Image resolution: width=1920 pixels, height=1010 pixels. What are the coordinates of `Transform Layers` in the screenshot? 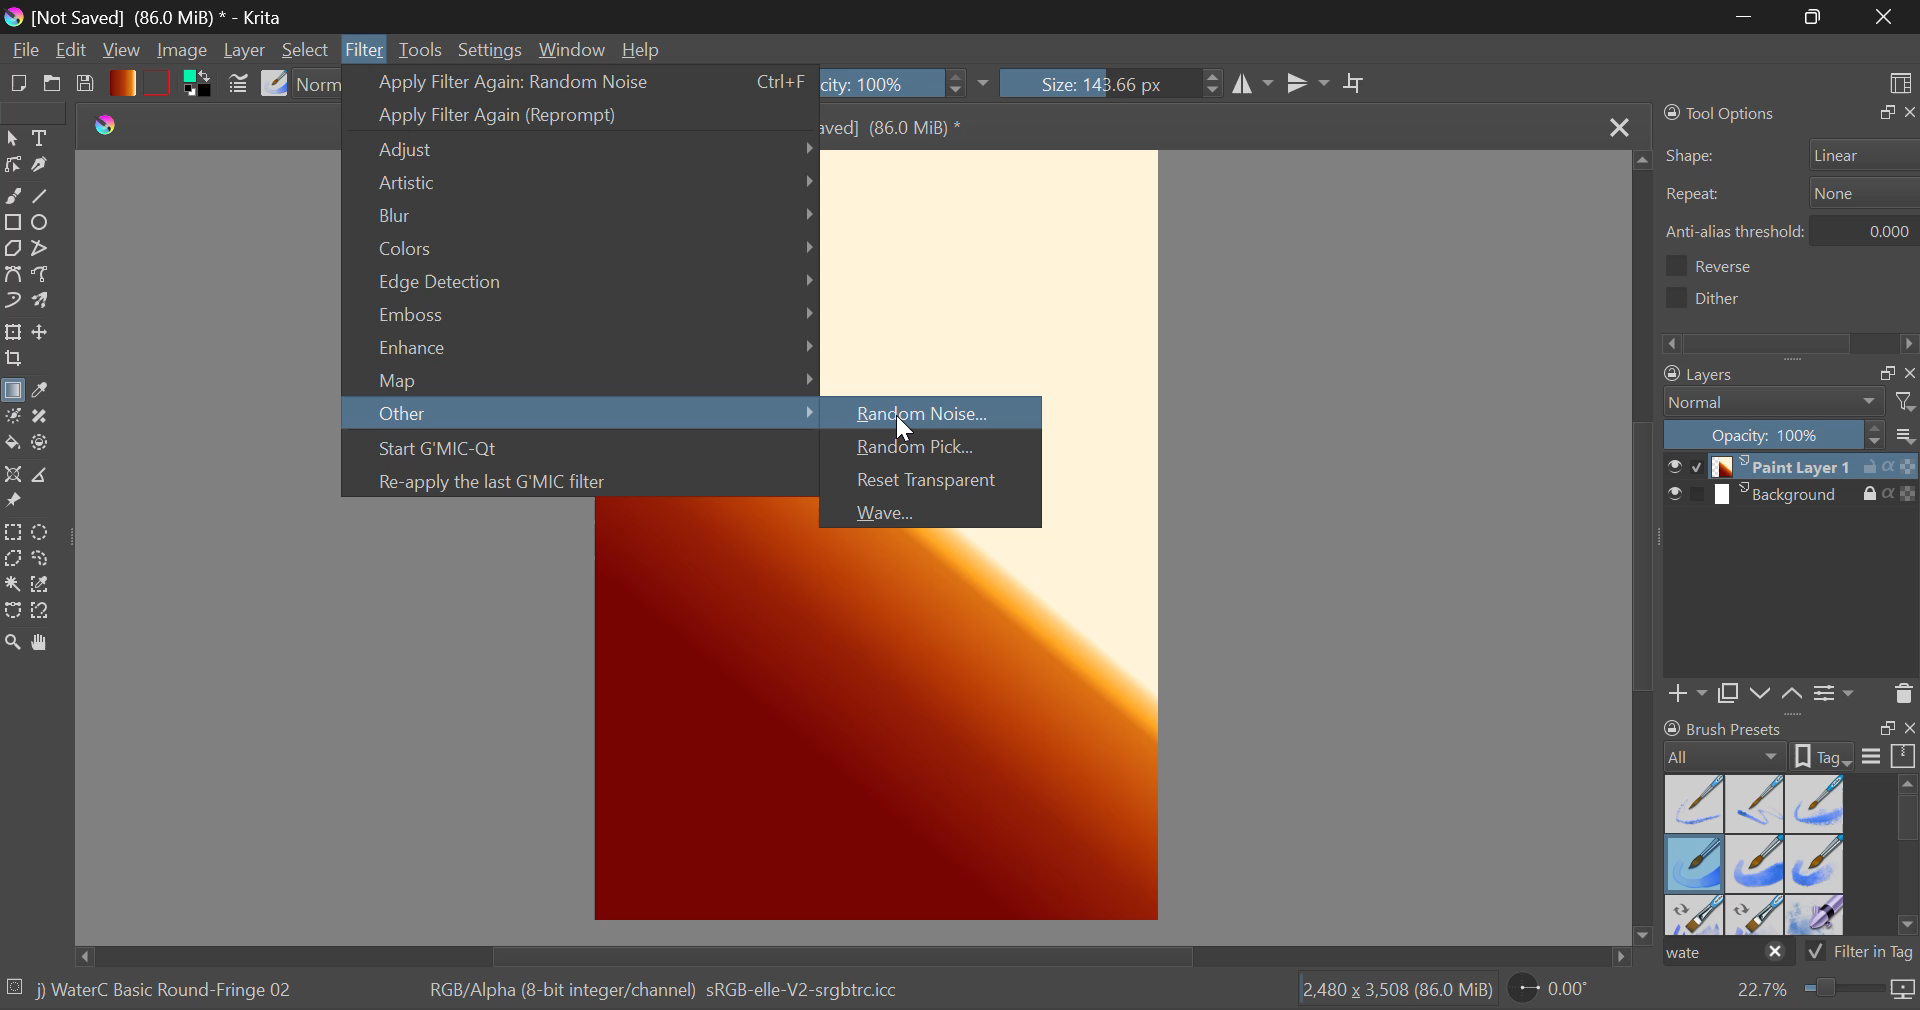 It's located at (12, 332).